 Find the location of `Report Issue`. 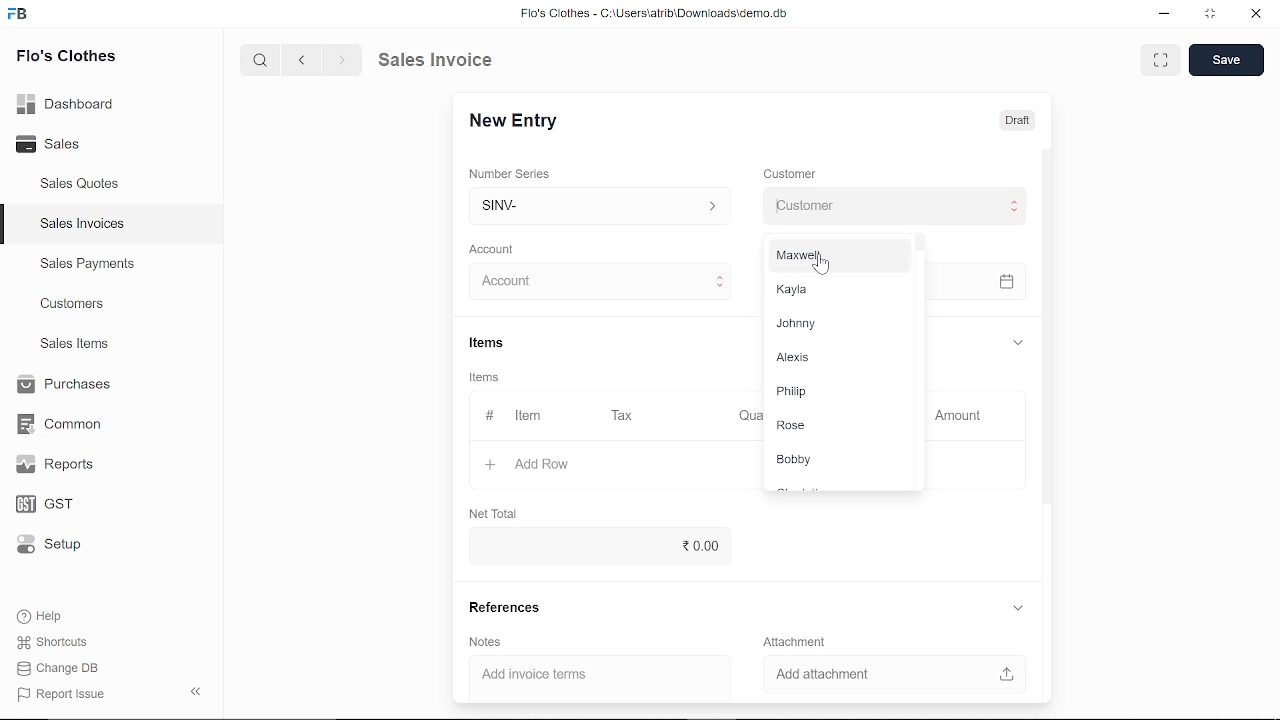

Report Issue is located at coordinates (61, 693).